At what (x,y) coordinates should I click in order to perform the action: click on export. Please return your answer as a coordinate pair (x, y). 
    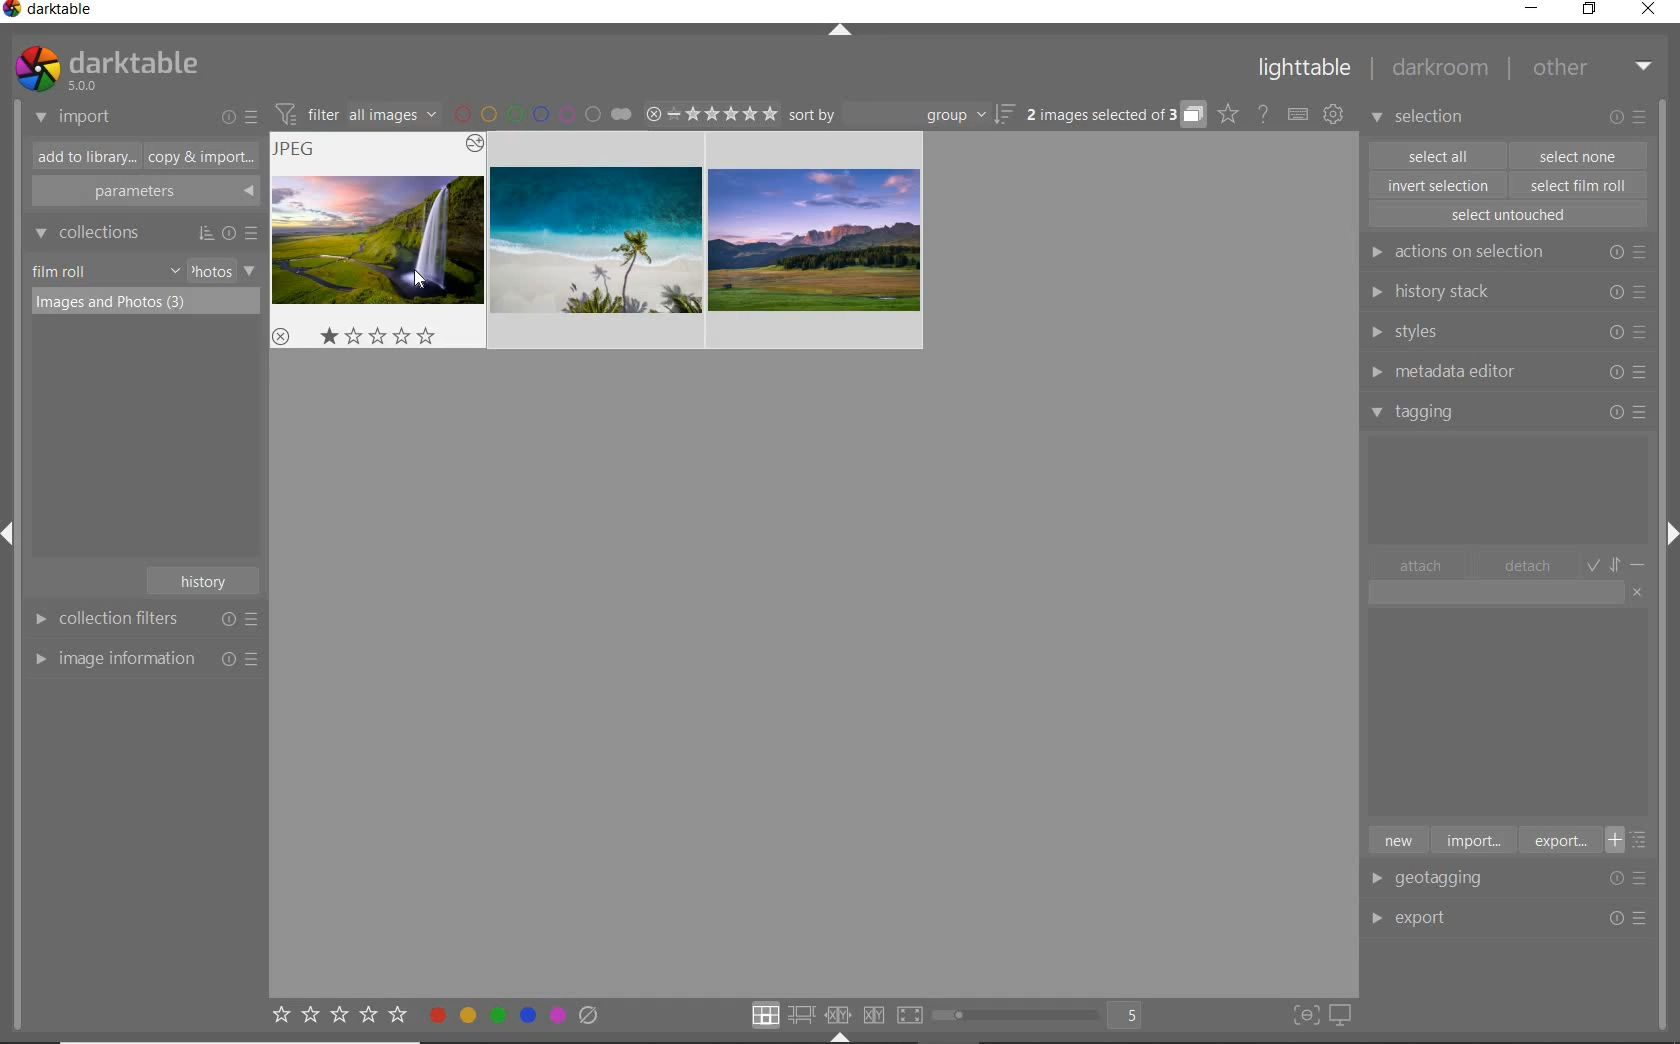
    Looking at the image, I should click on (1444, 916).